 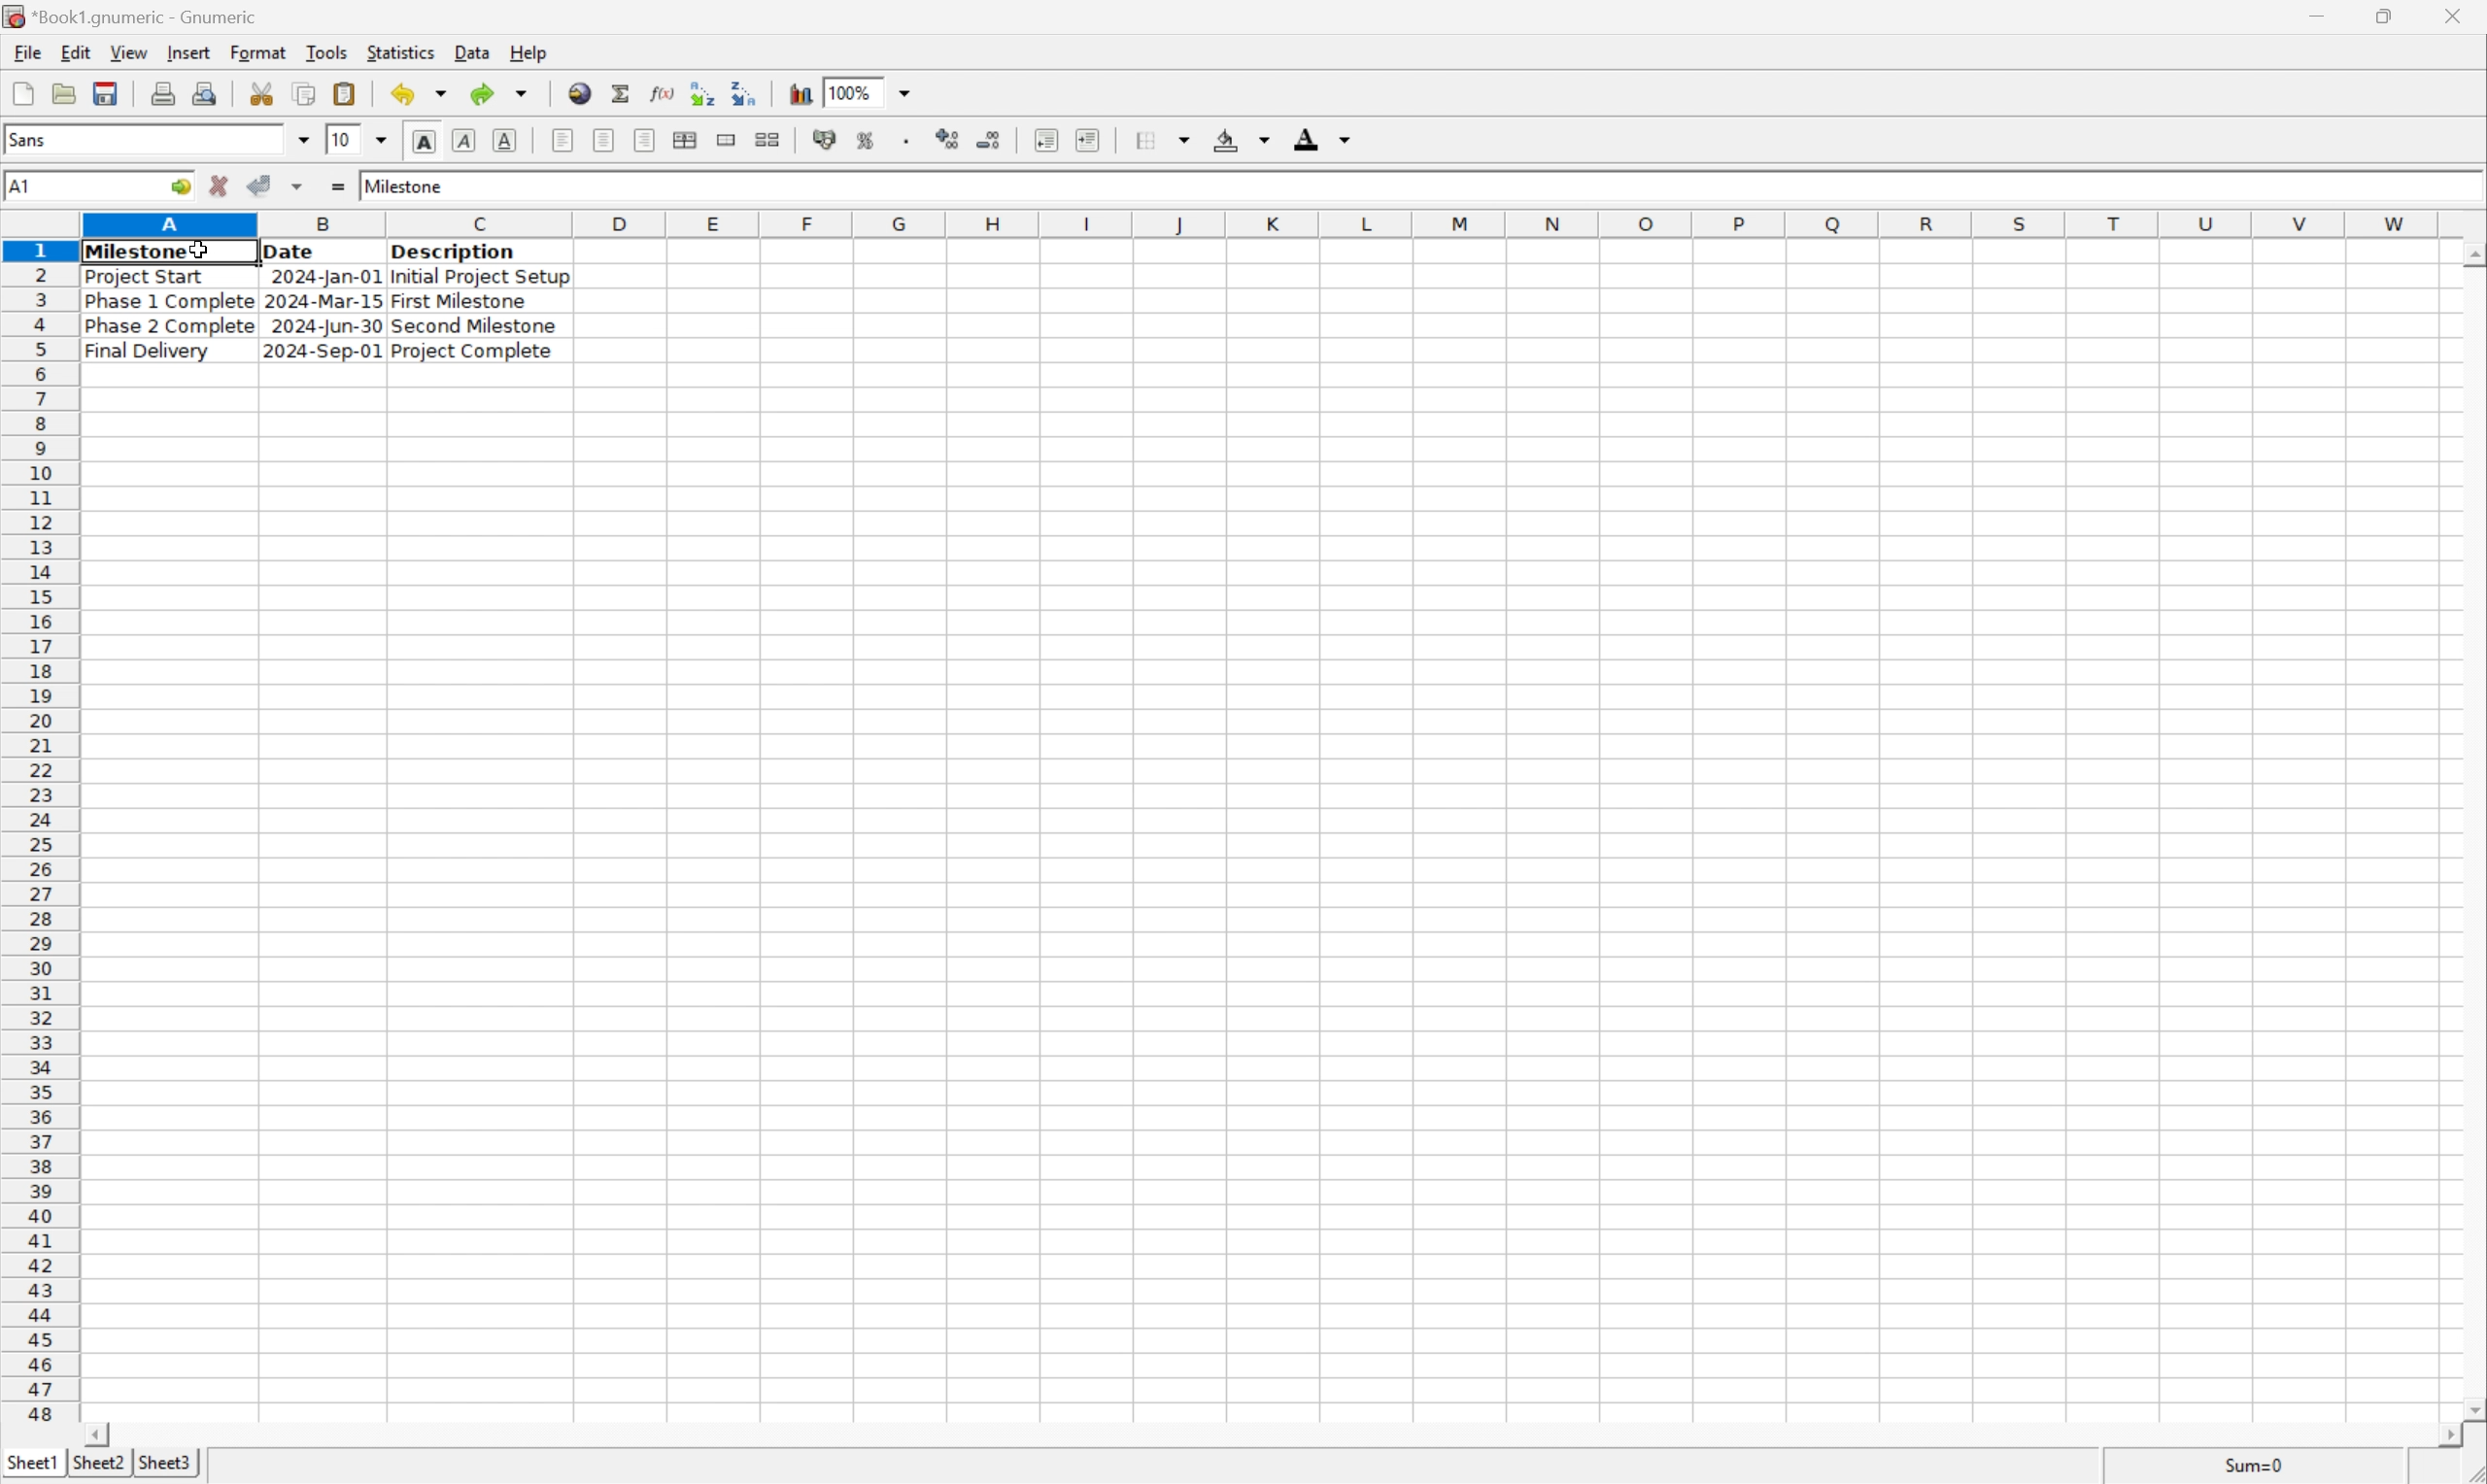 What do you see at coordinates (127, 53) in the screenshot?
I see `view` at bounding box center [127, 53].